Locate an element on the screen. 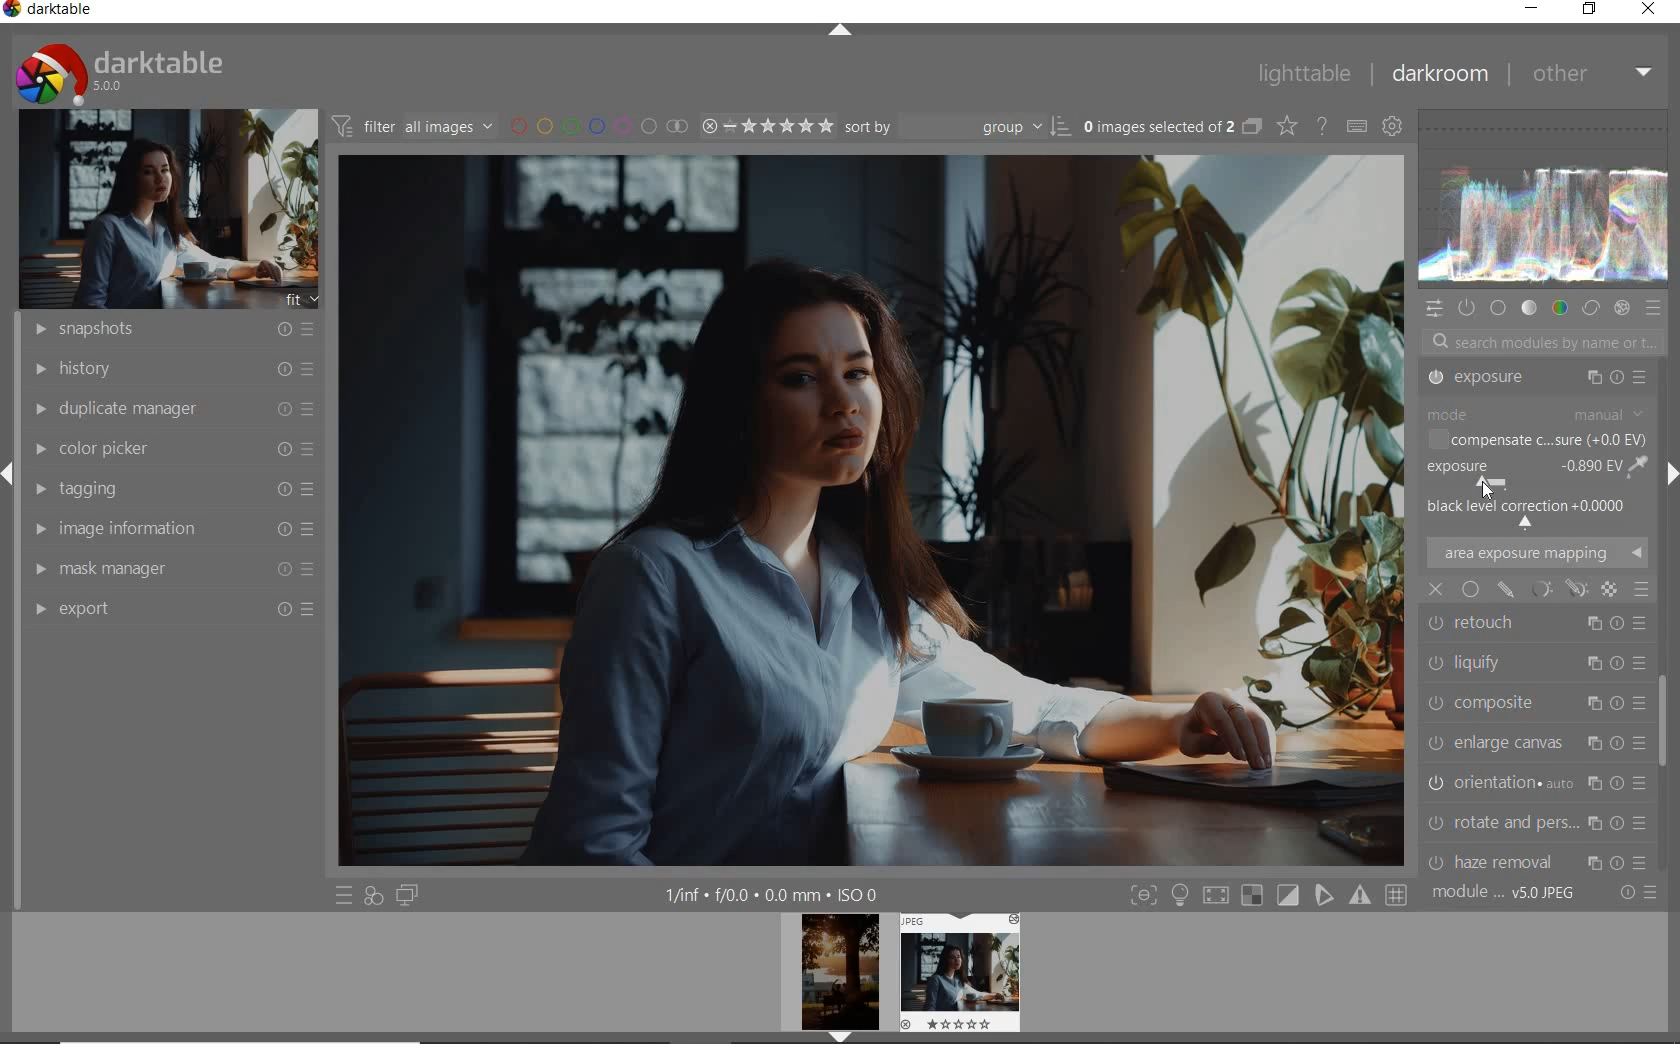 The image size is (1680, 1044). HISTORY is located at coordinates (170, 370).